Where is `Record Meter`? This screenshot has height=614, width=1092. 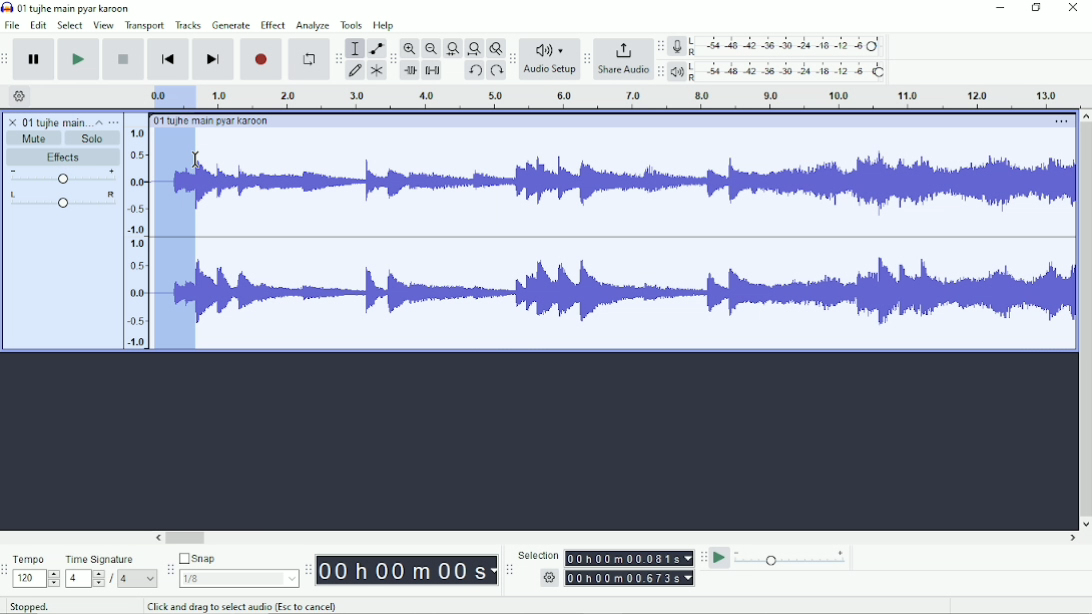 Record Meter is located at coordinates (779, 46).